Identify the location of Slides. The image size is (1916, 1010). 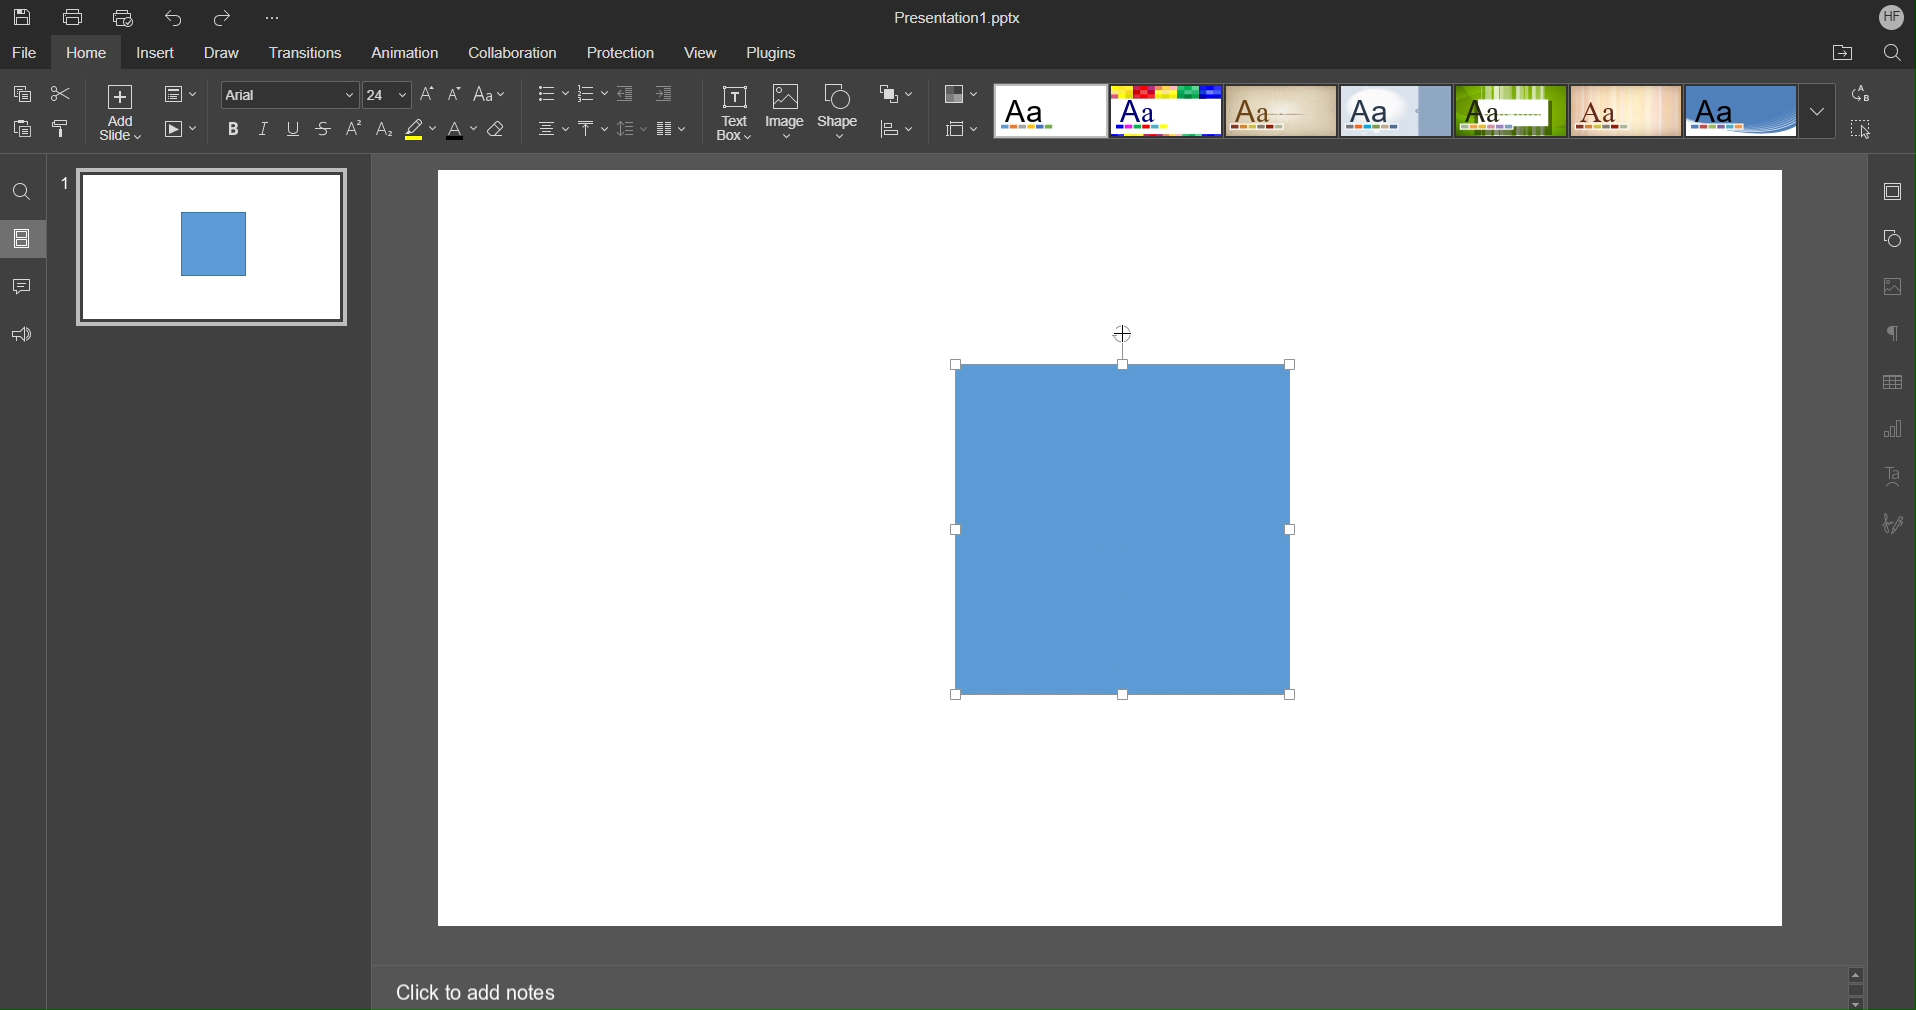
(23, 238).